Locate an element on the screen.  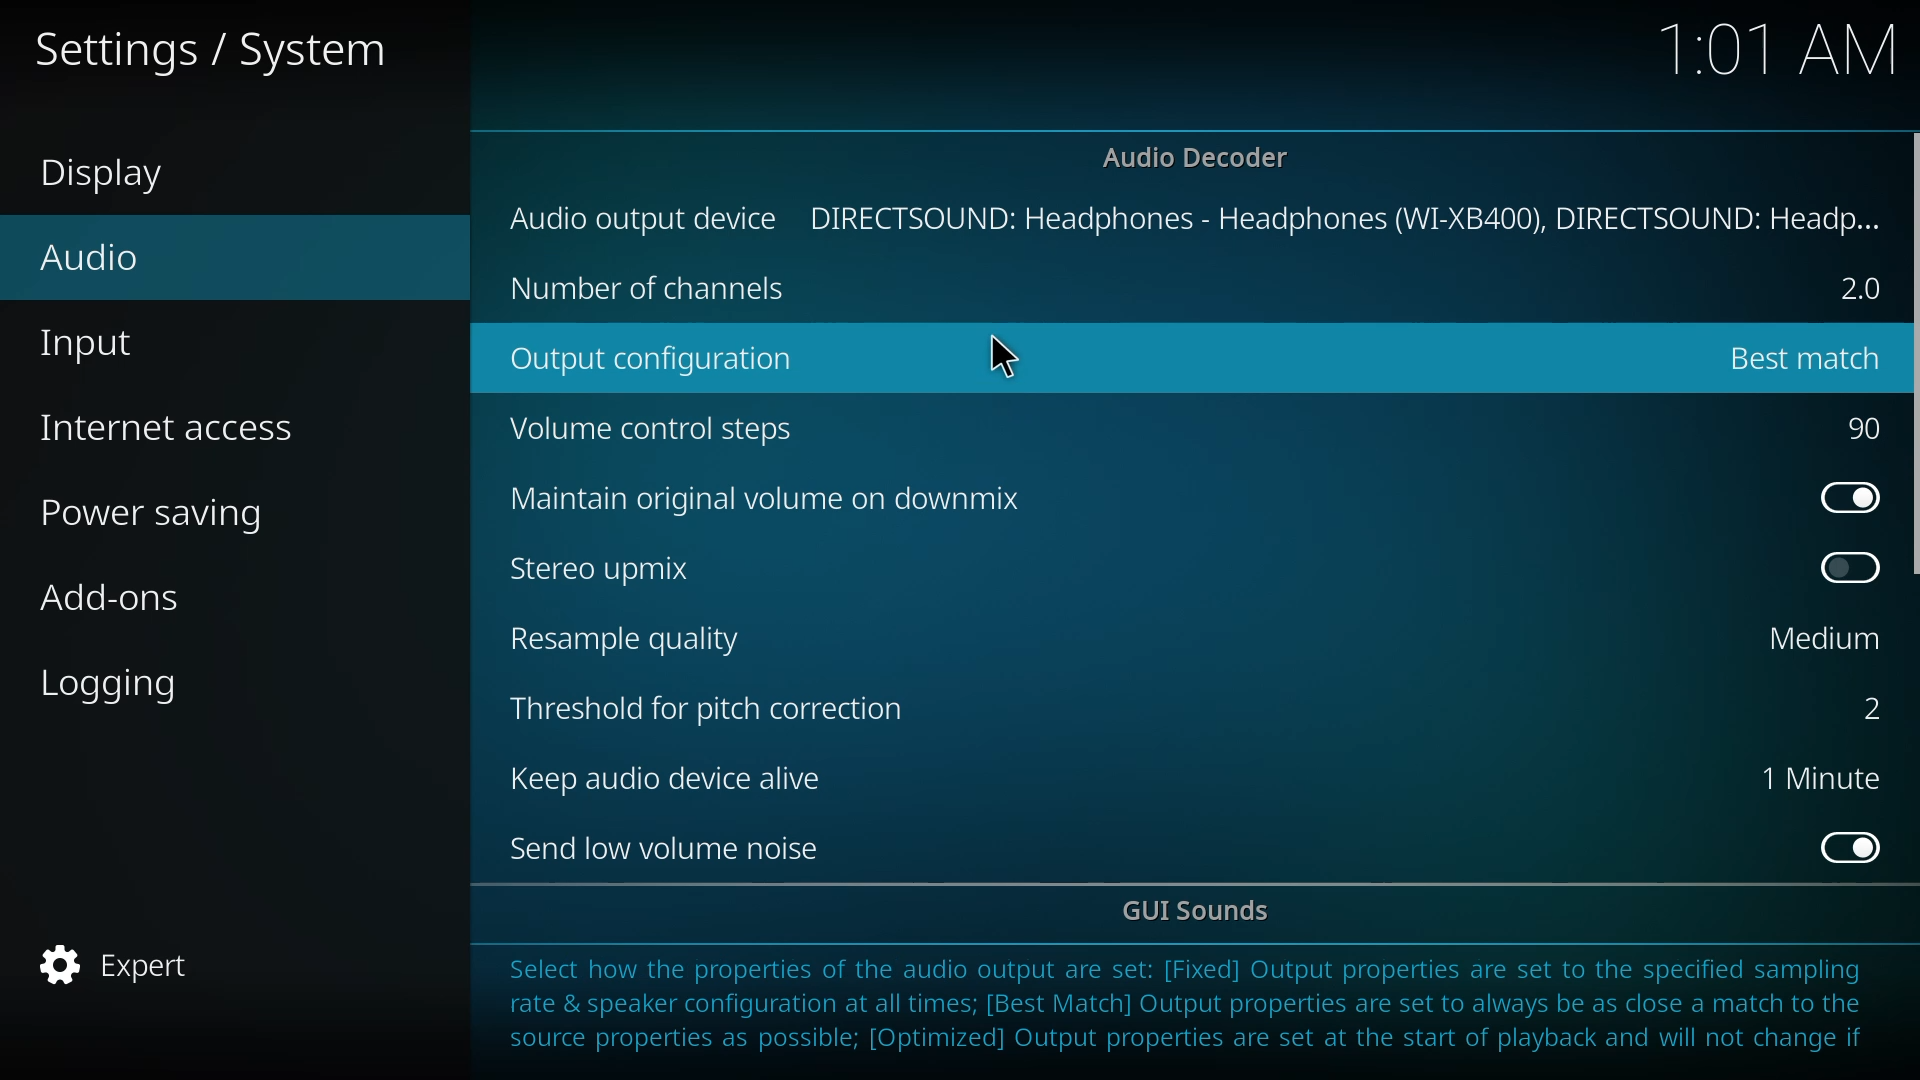
add-ons is located at coordinates (123, 601).